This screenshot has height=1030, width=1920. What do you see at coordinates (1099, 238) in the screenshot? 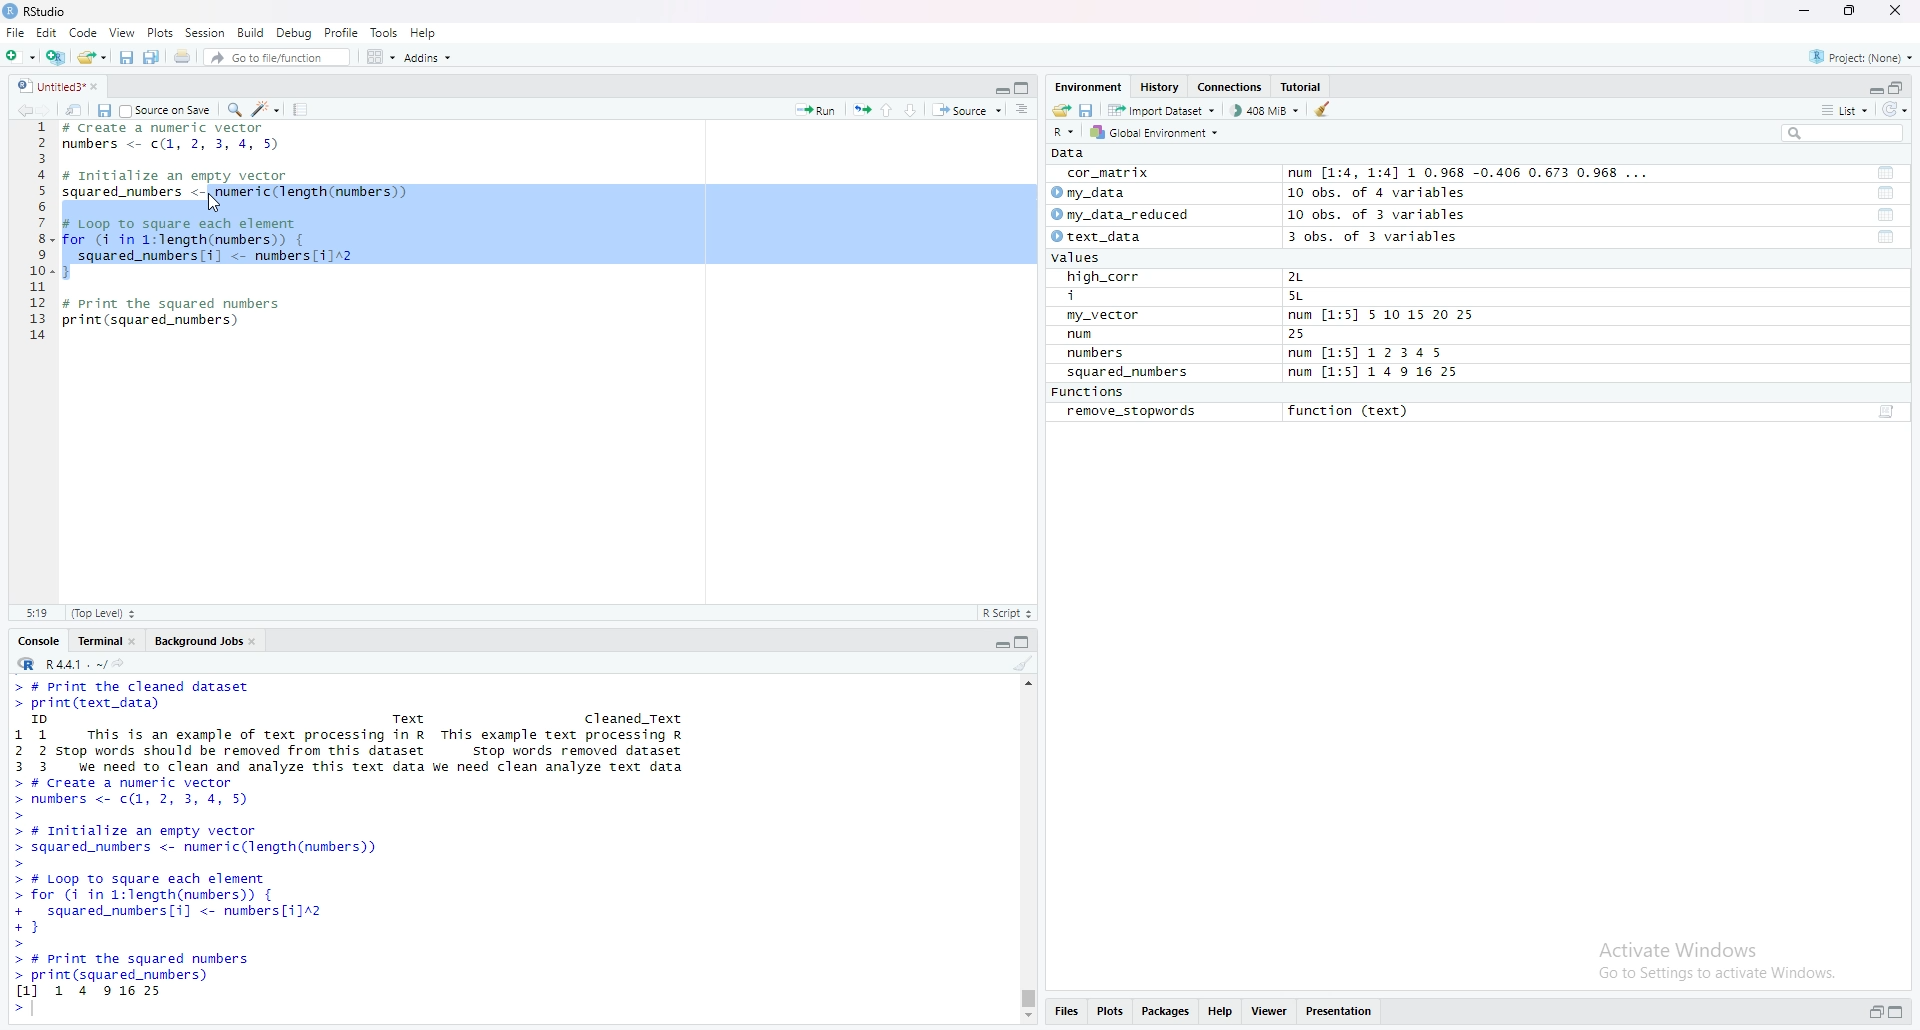
I see `© text_data` at bounding box center [1099, 238].